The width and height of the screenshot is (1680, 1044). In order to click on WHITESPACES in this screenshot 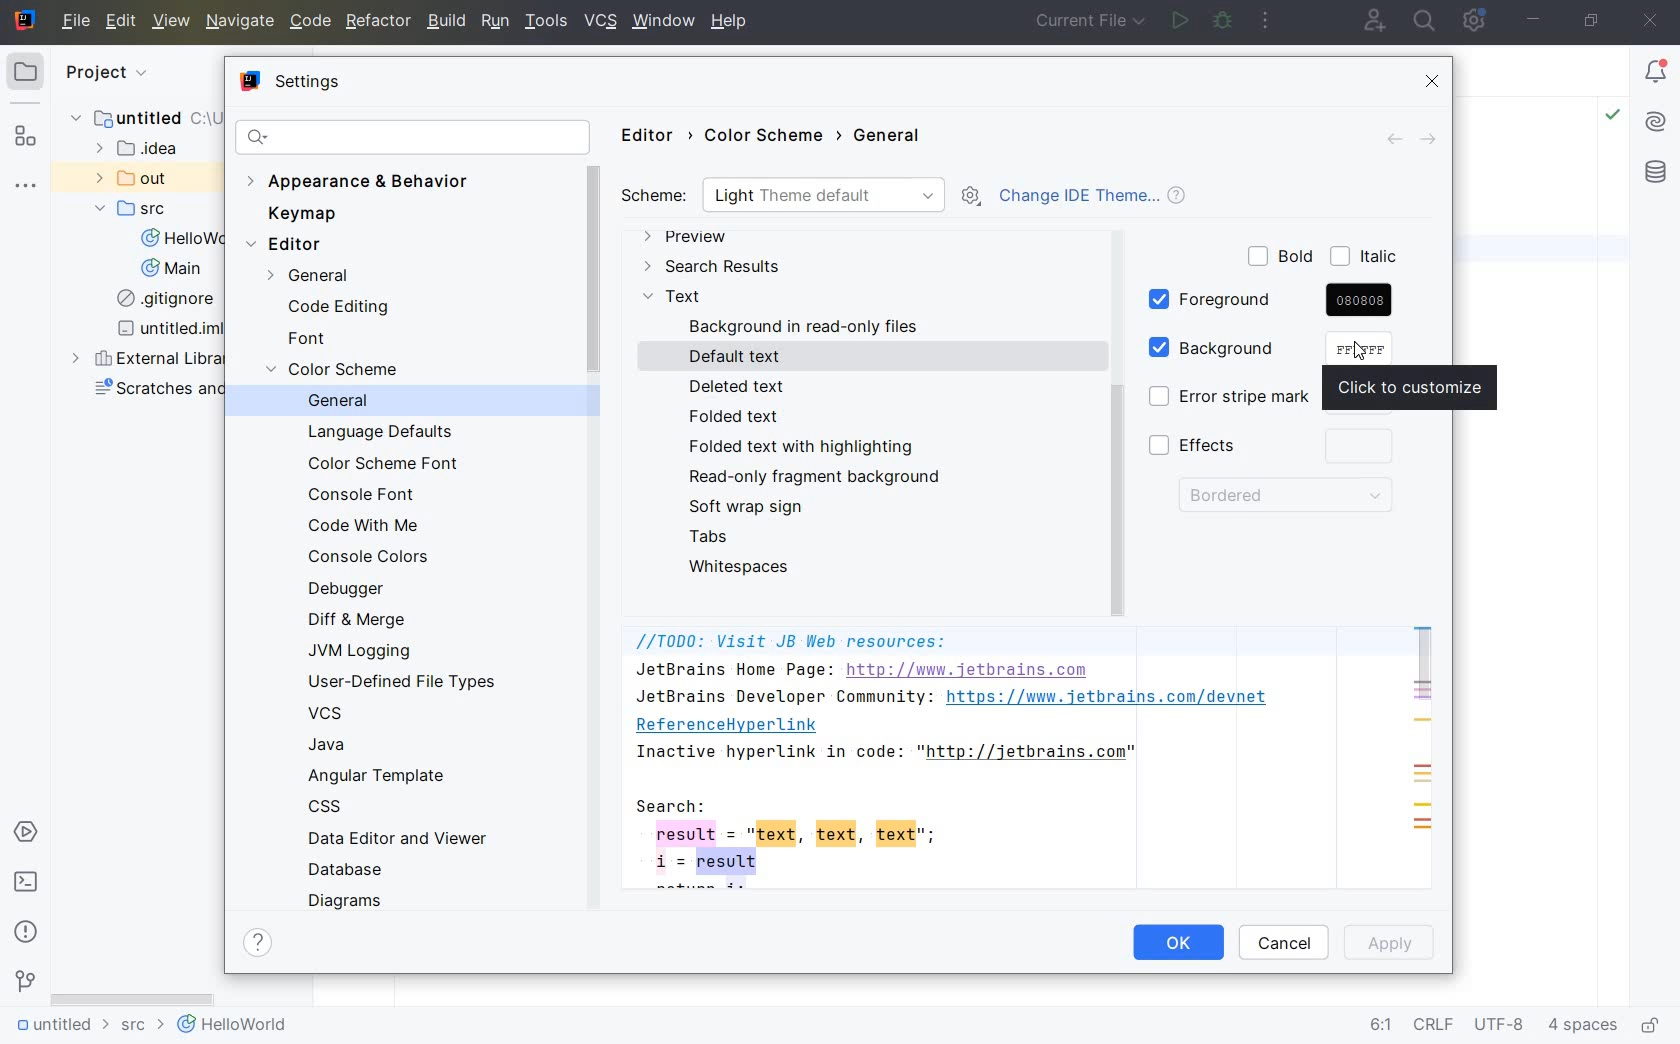, I will do `click(744, 567)`.